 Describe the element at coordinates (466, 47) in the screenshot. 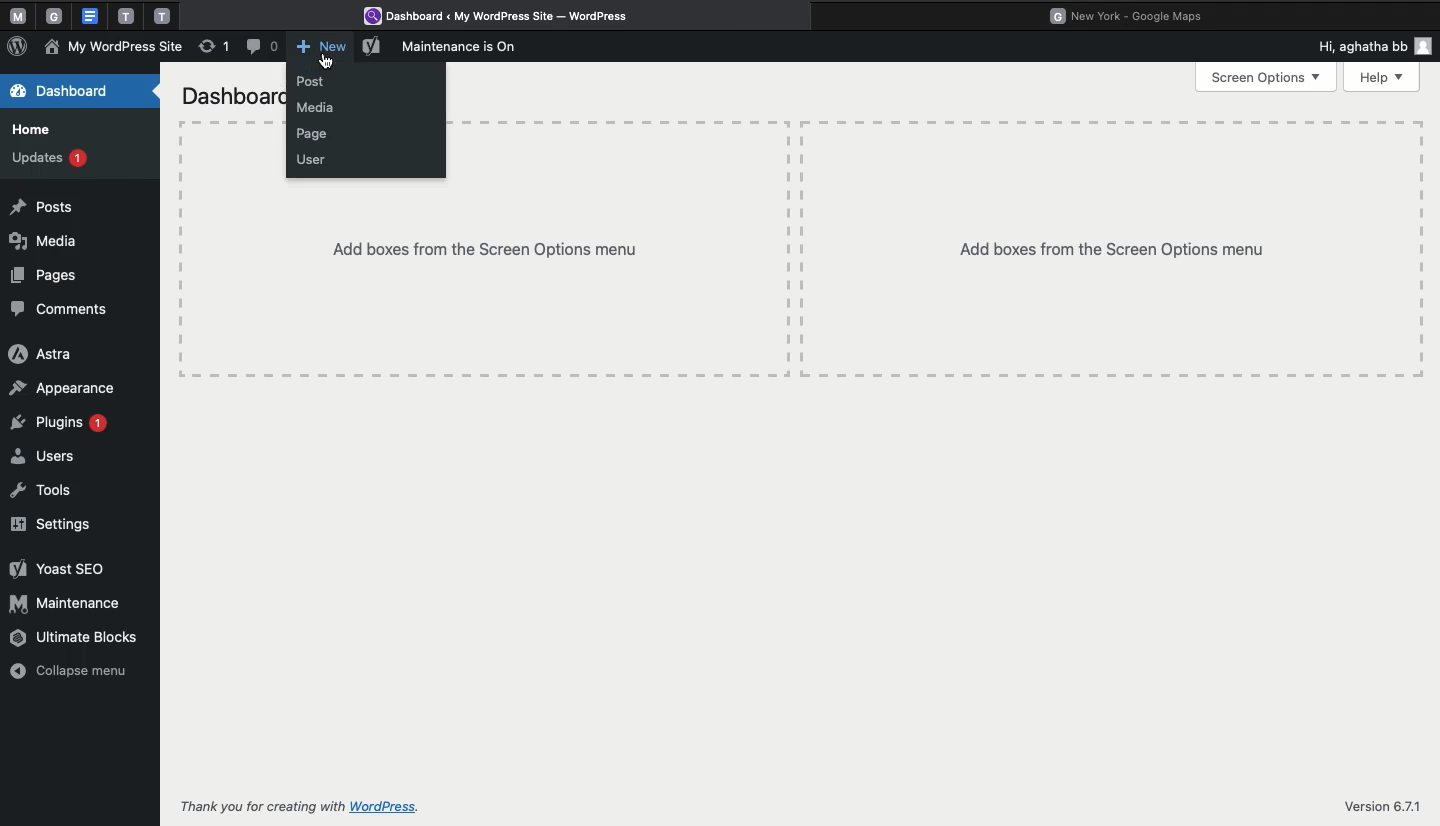

I see `Maintenance is on` at that location.